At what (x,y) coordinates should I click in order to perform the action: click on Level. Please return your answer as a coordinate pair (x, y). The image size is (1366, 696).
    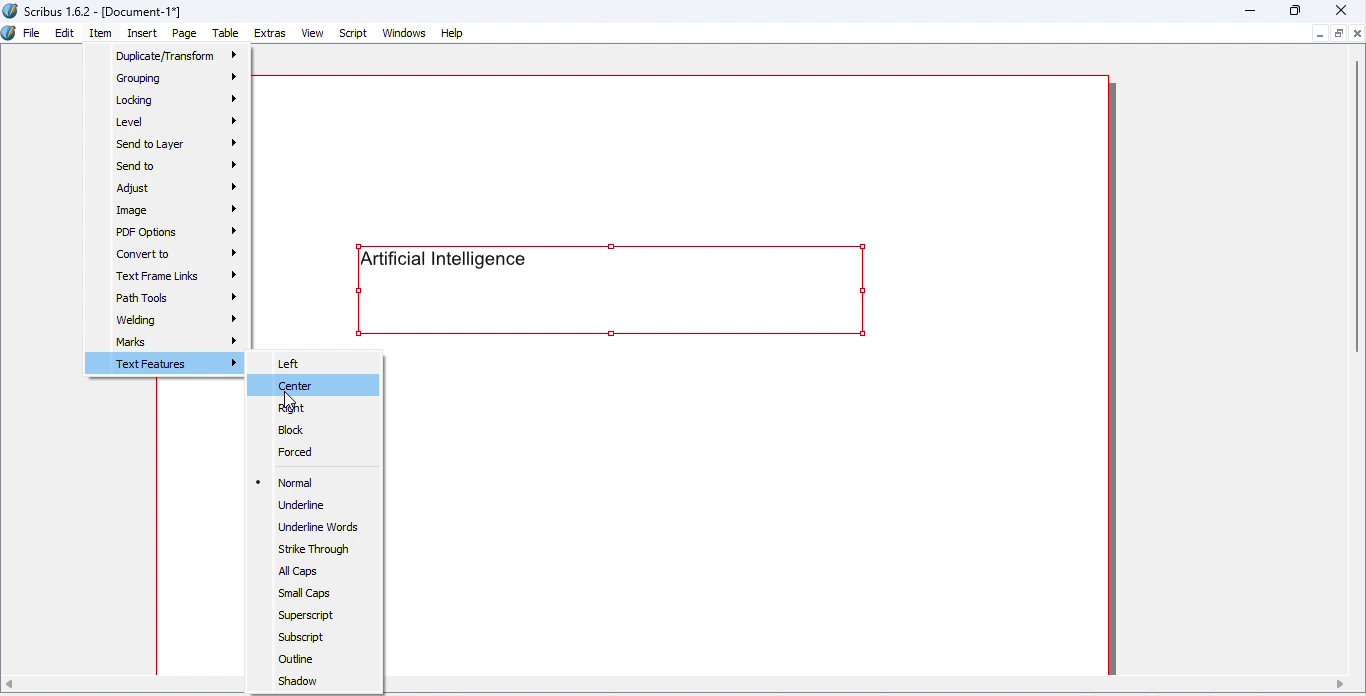
    Looking at the image, I should click on (182, 121).